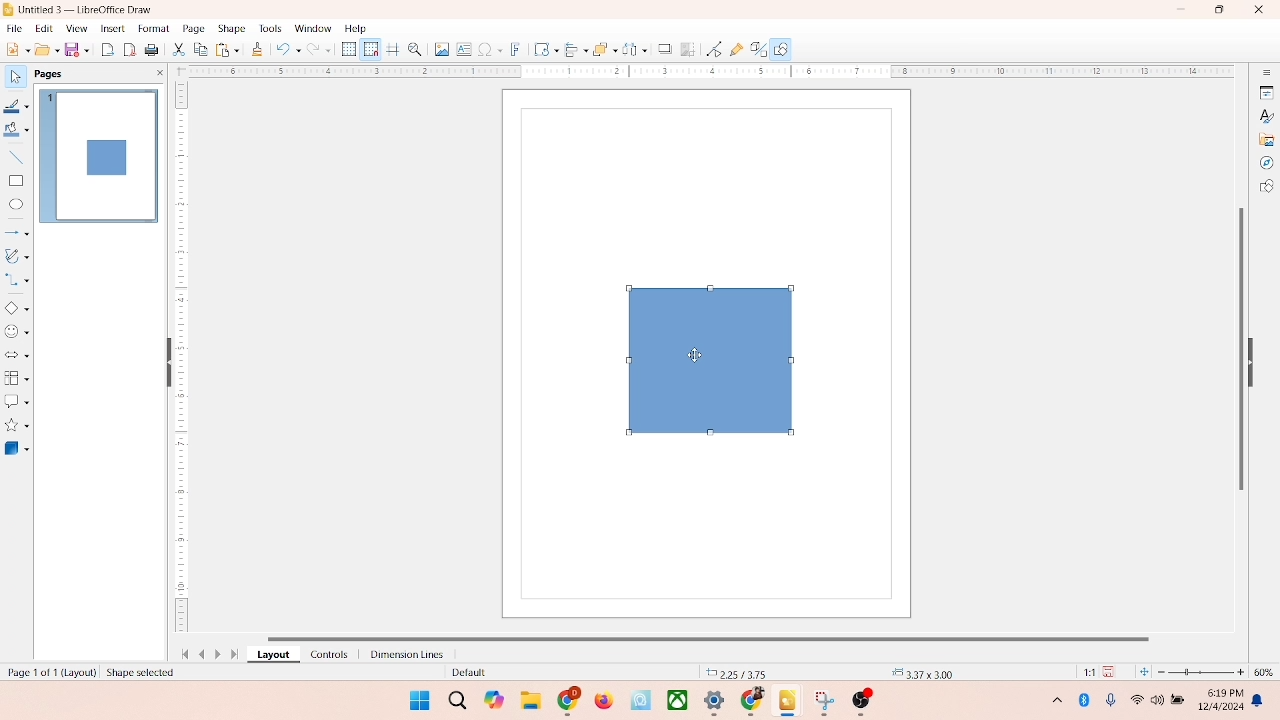 The image size is (1280, 720). Describe the element at coordinates (753, 50) in the screenshot. I see `toggle extrusion` at that location.